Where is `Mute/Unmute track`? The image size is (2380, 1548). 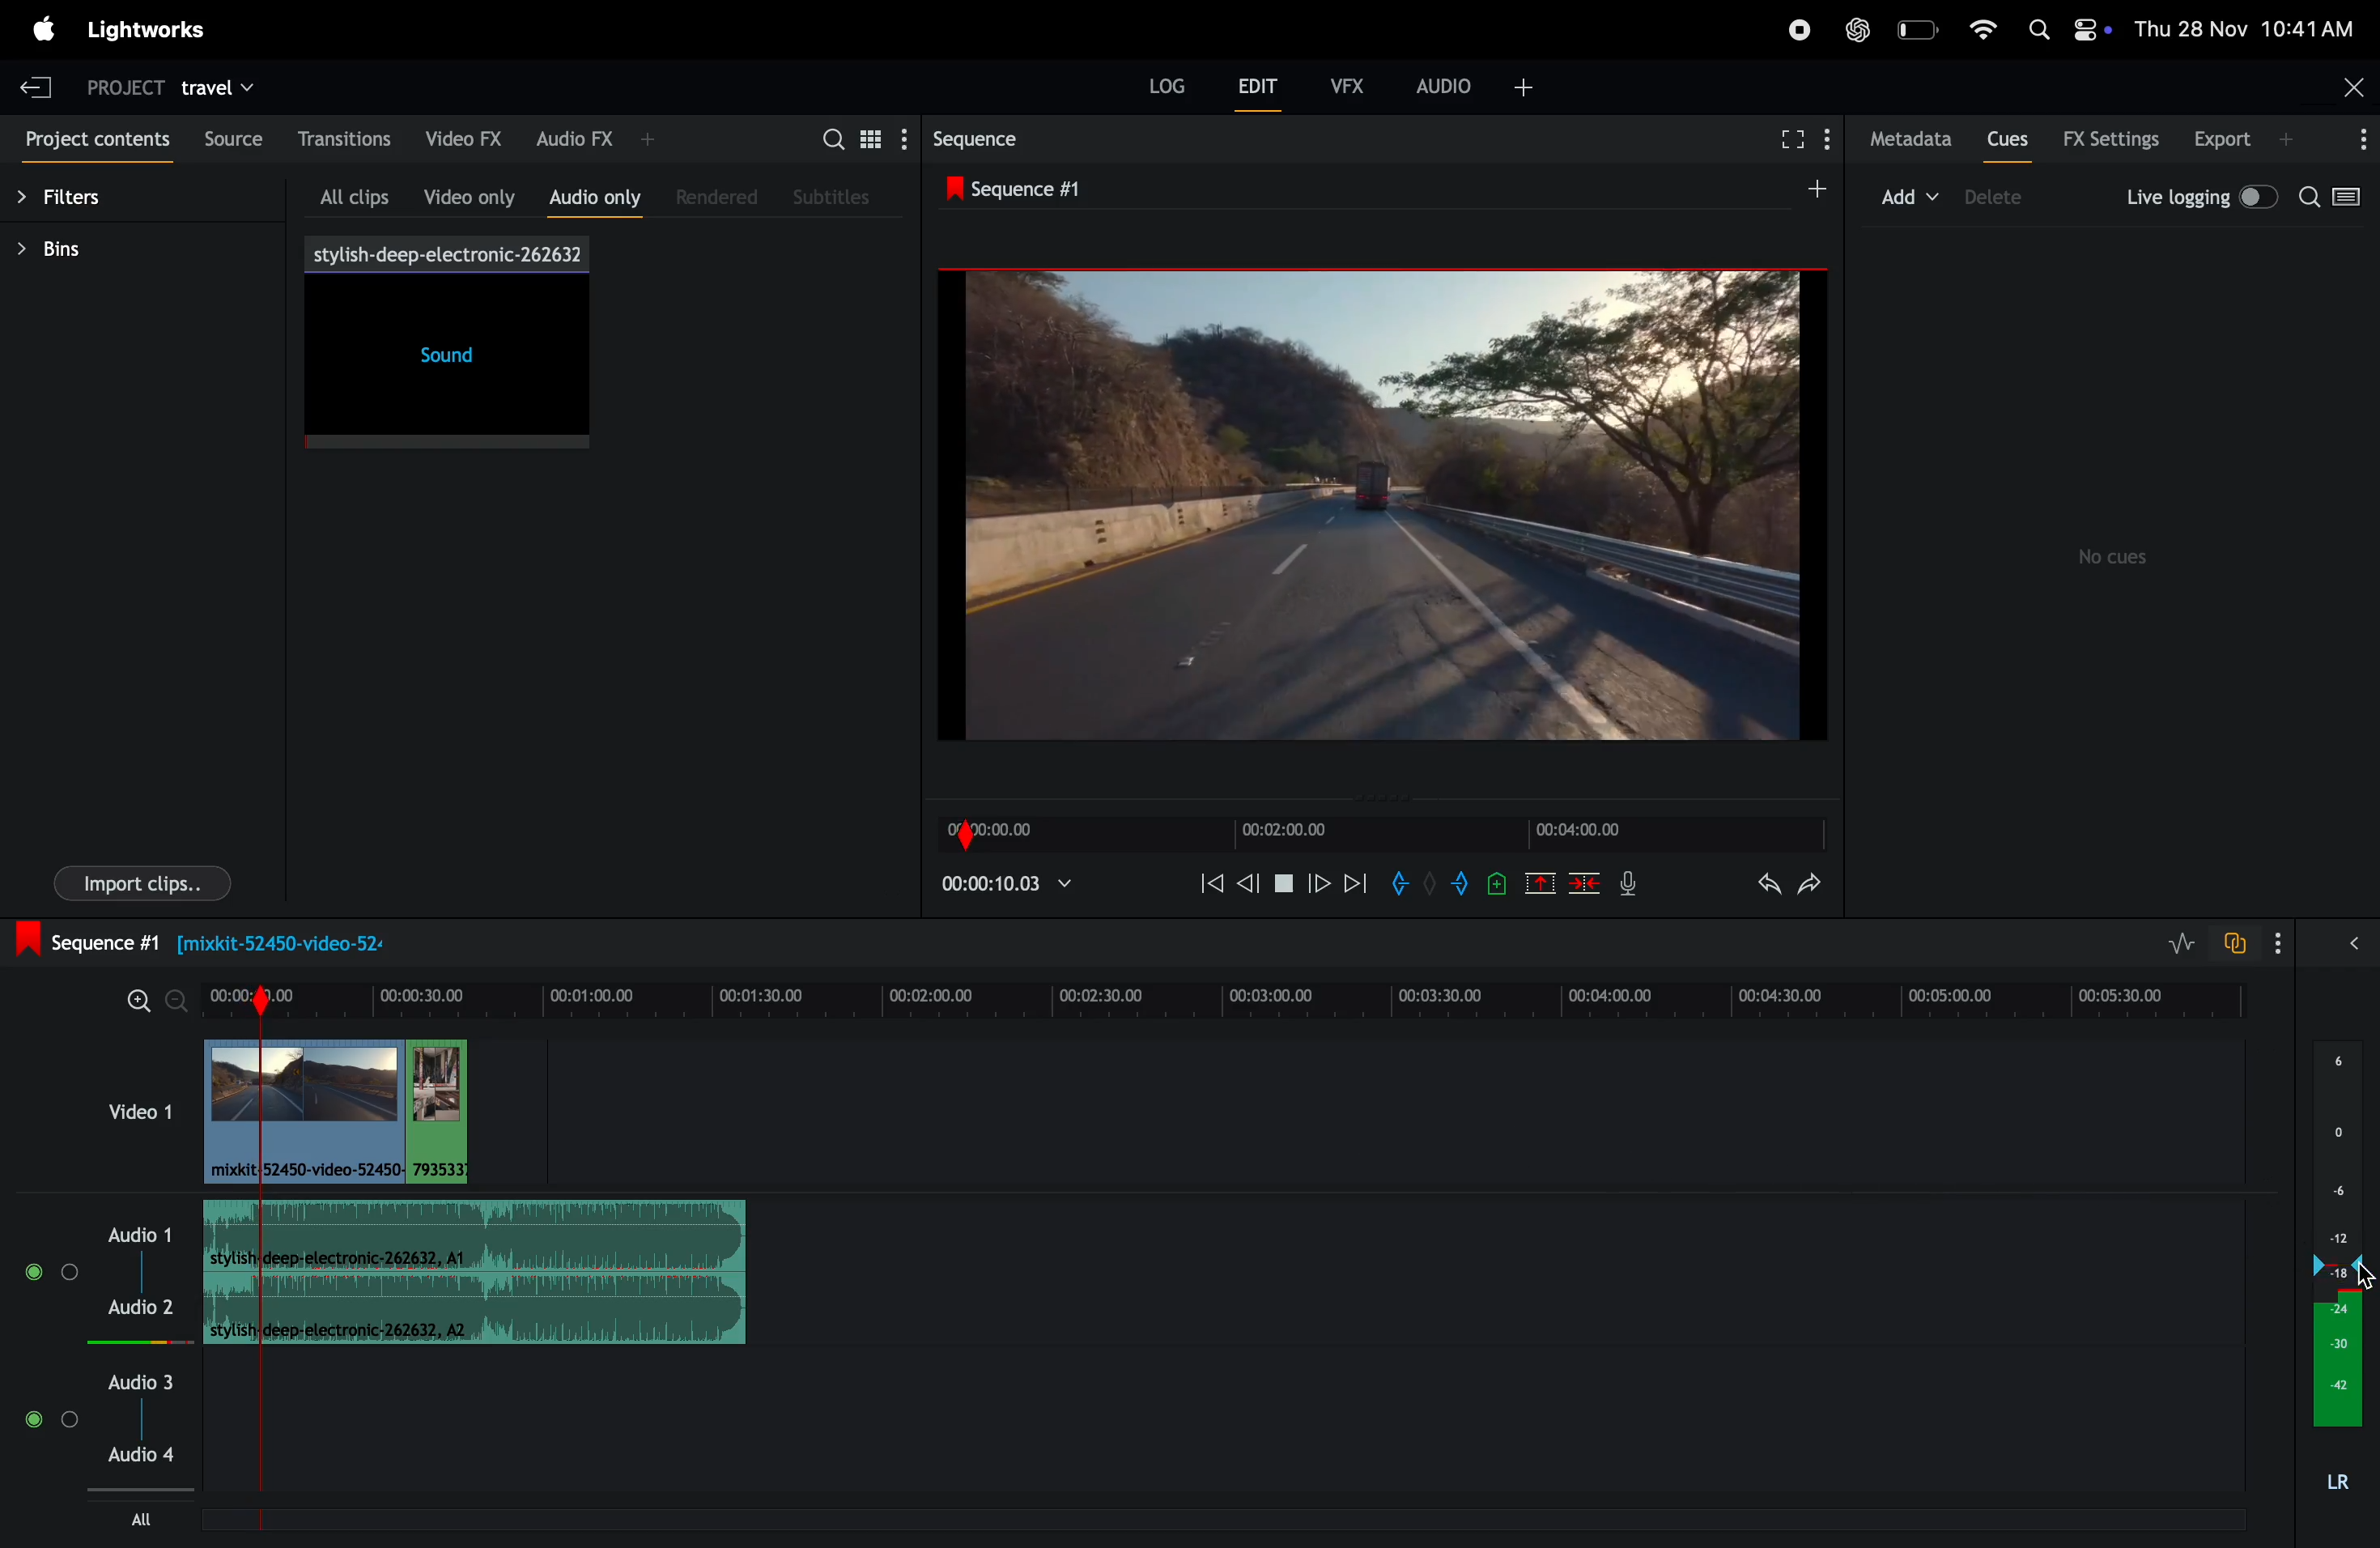 Mute/Unmute track is located at coordinates (42, 1272).